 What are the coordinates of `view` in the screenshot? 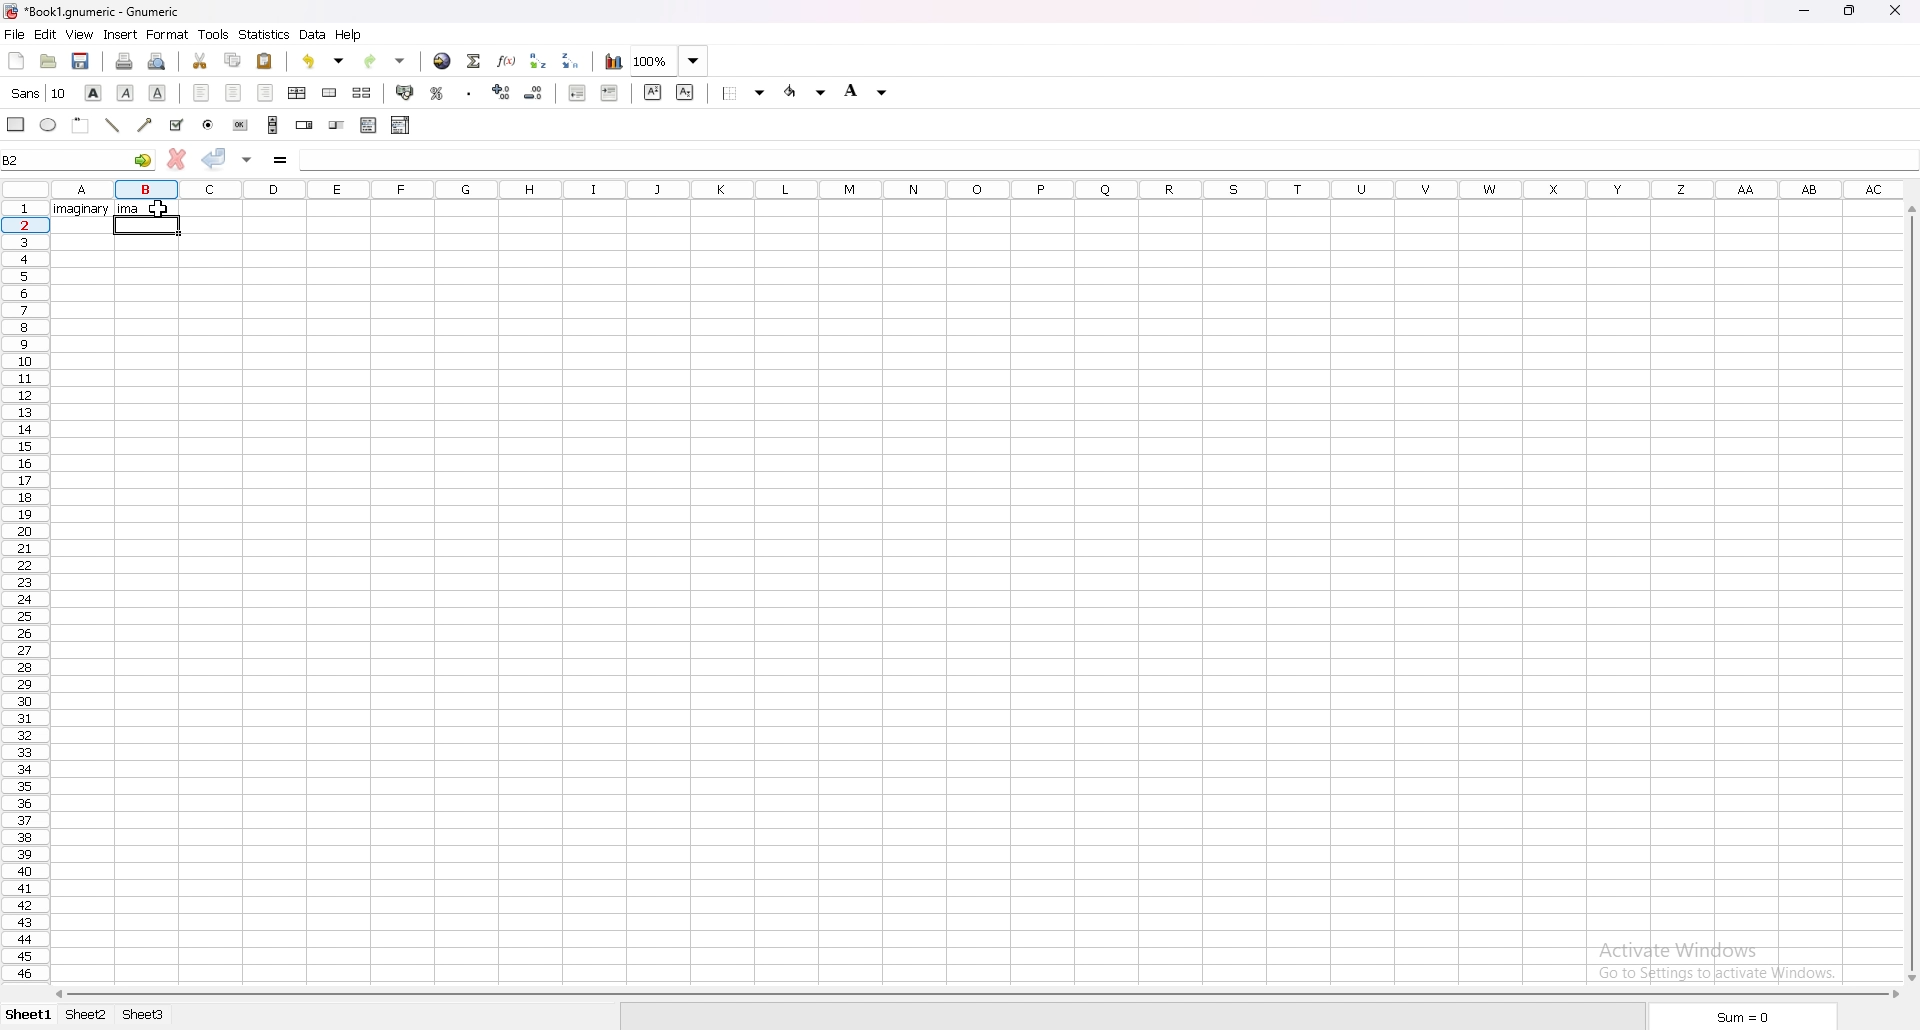 It's located at (80, 34).